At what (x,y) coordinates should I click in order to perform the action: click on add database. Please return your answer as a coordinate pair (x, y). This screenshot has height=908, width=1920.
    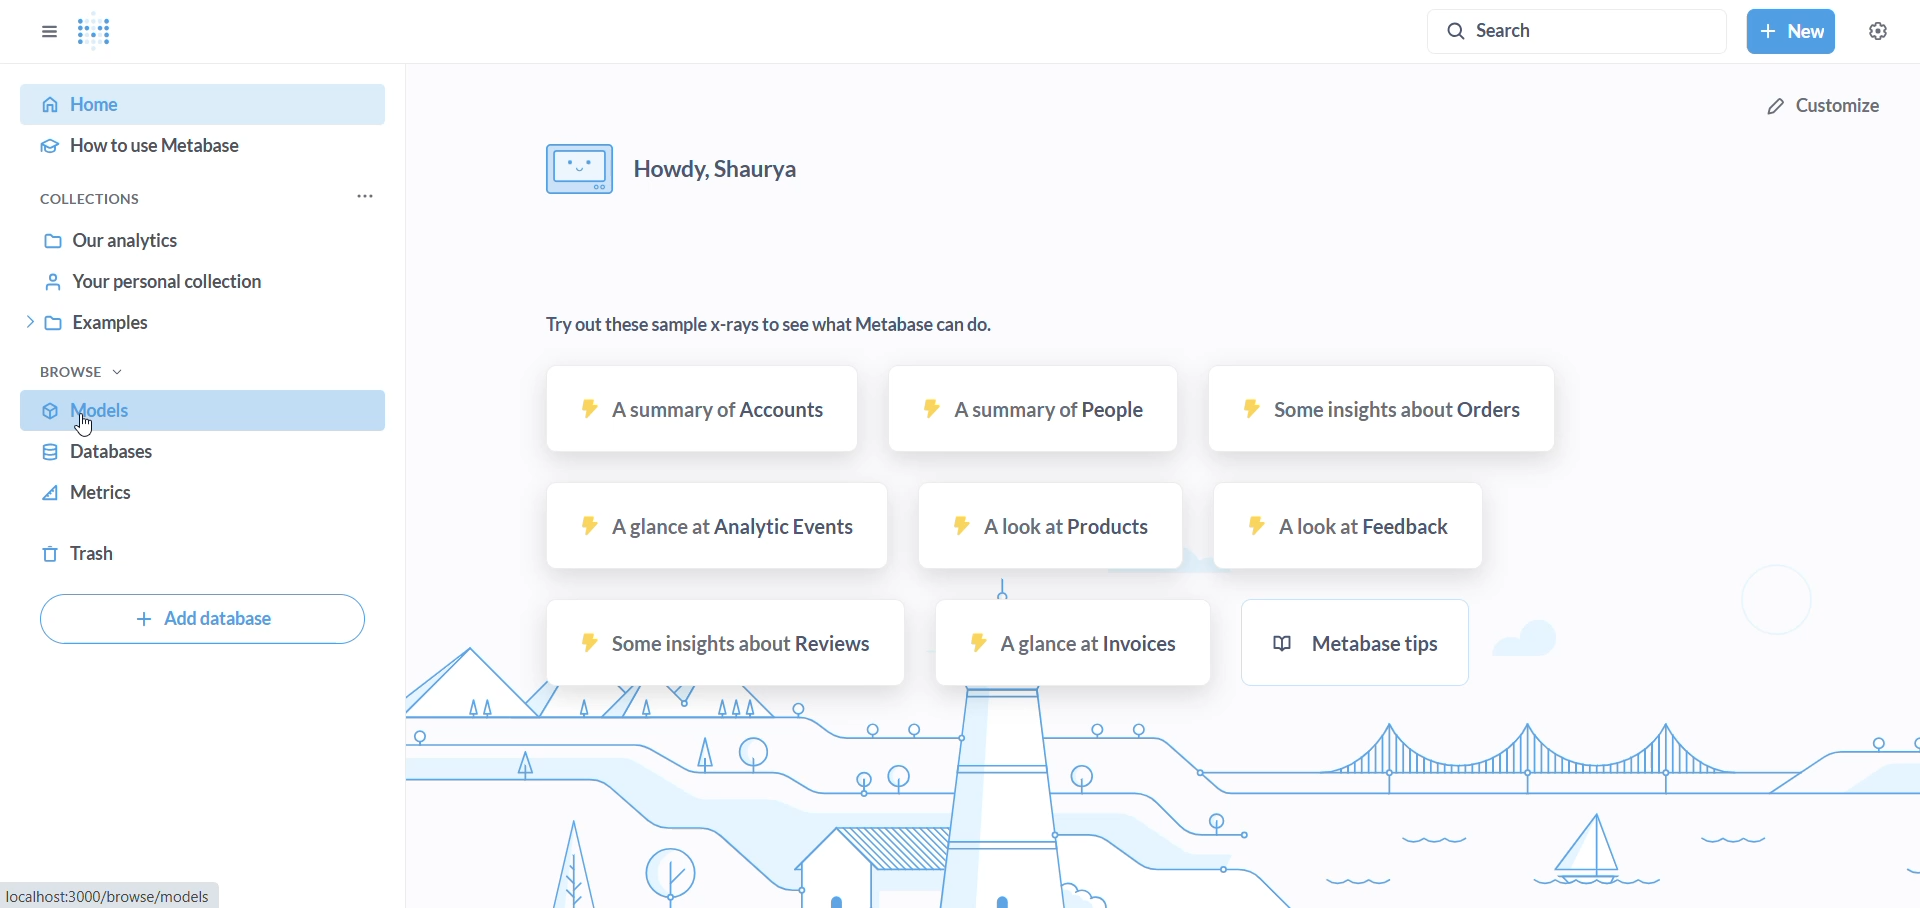
    Looking at the image, I should click on (200, 621).